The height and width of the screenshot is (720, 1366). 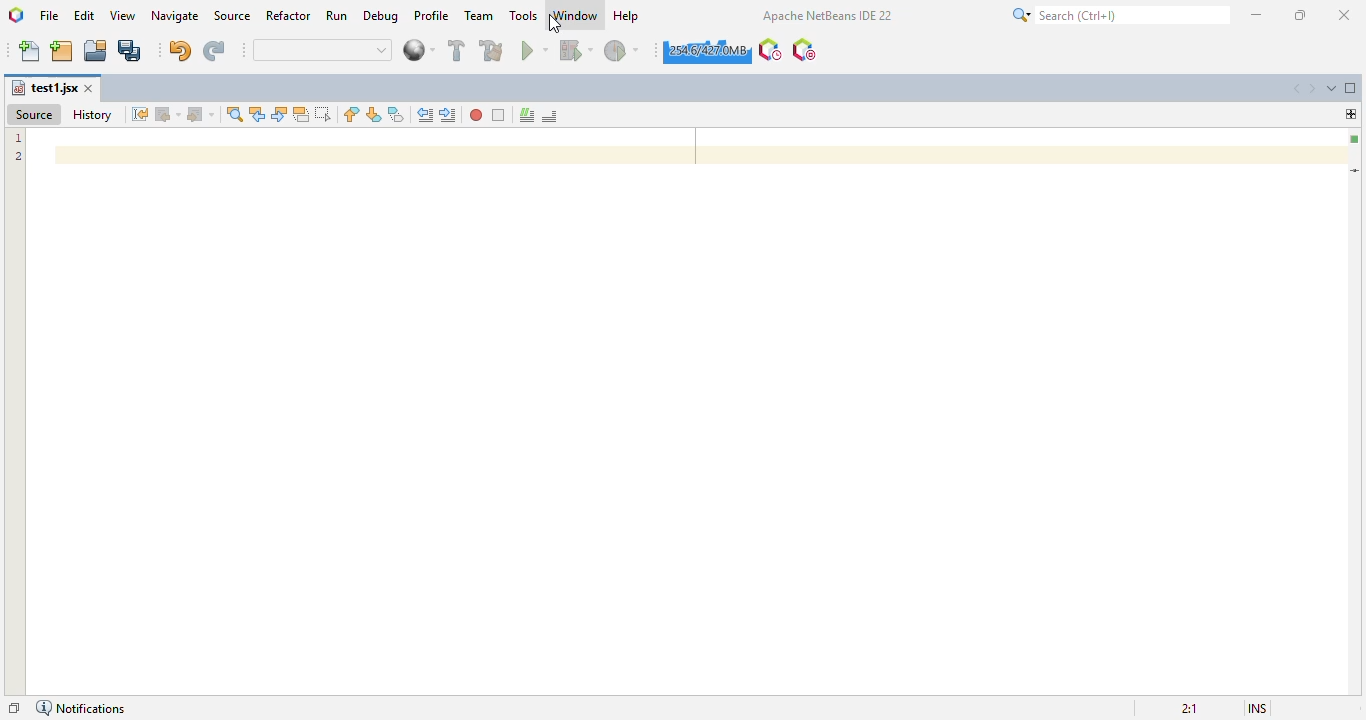 I want to click on toggle bookmark, so click(x=396, y=114).